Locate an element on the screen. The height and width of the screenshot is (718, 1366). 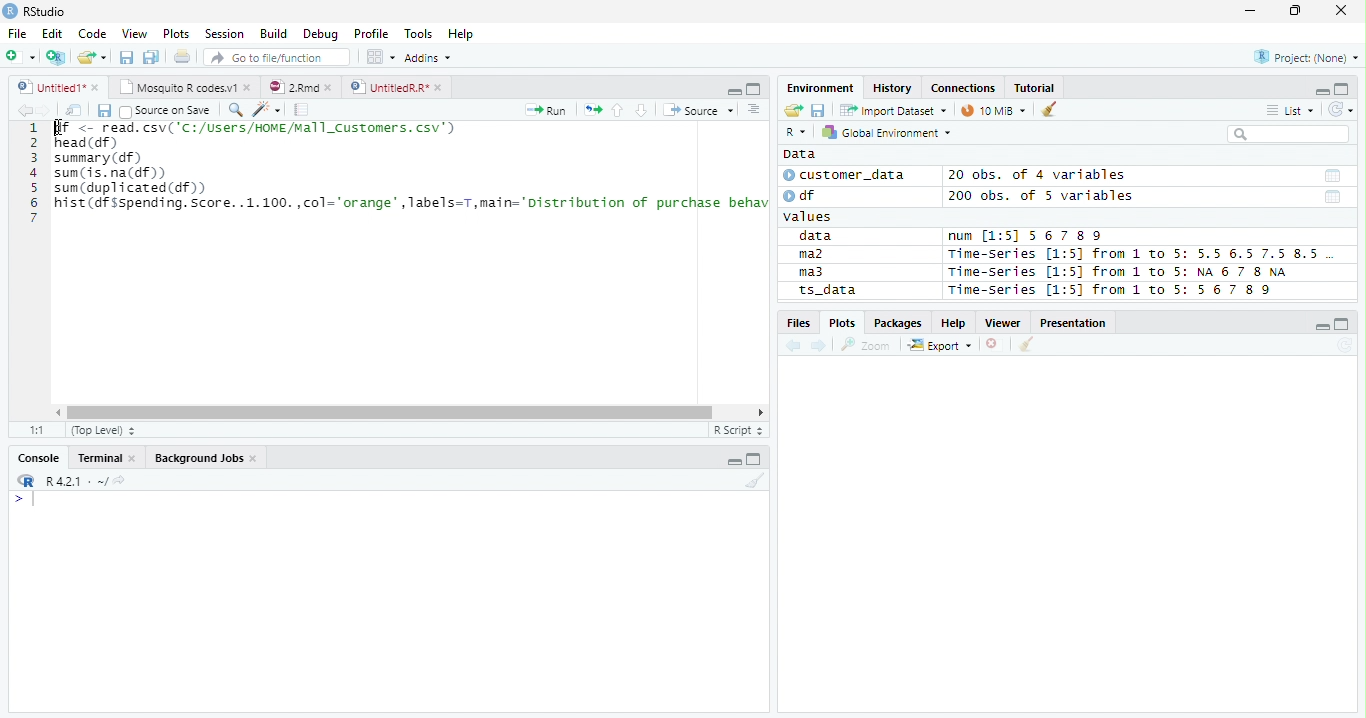
Workplace panes is located at coordinates (380, 57).